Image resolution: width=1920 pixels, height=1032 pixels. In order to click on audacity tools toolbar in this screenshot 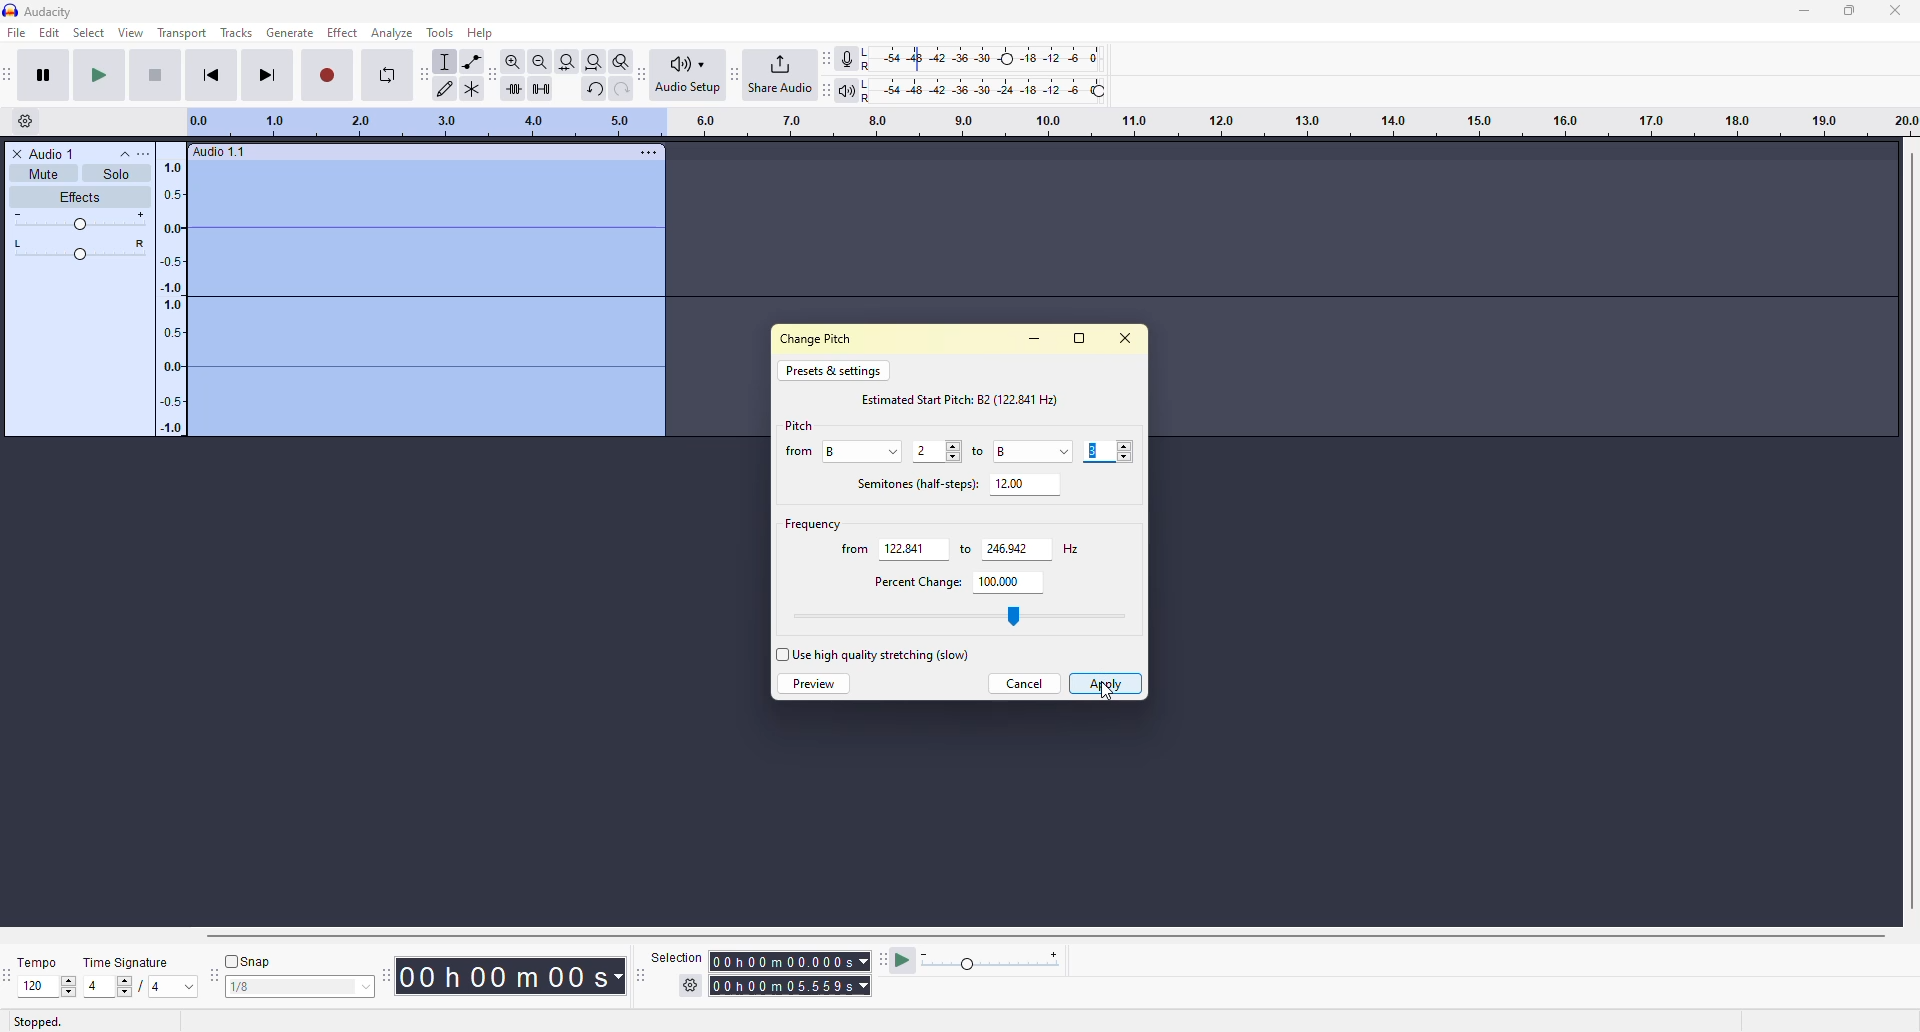, I will do `click(424, 73)`.